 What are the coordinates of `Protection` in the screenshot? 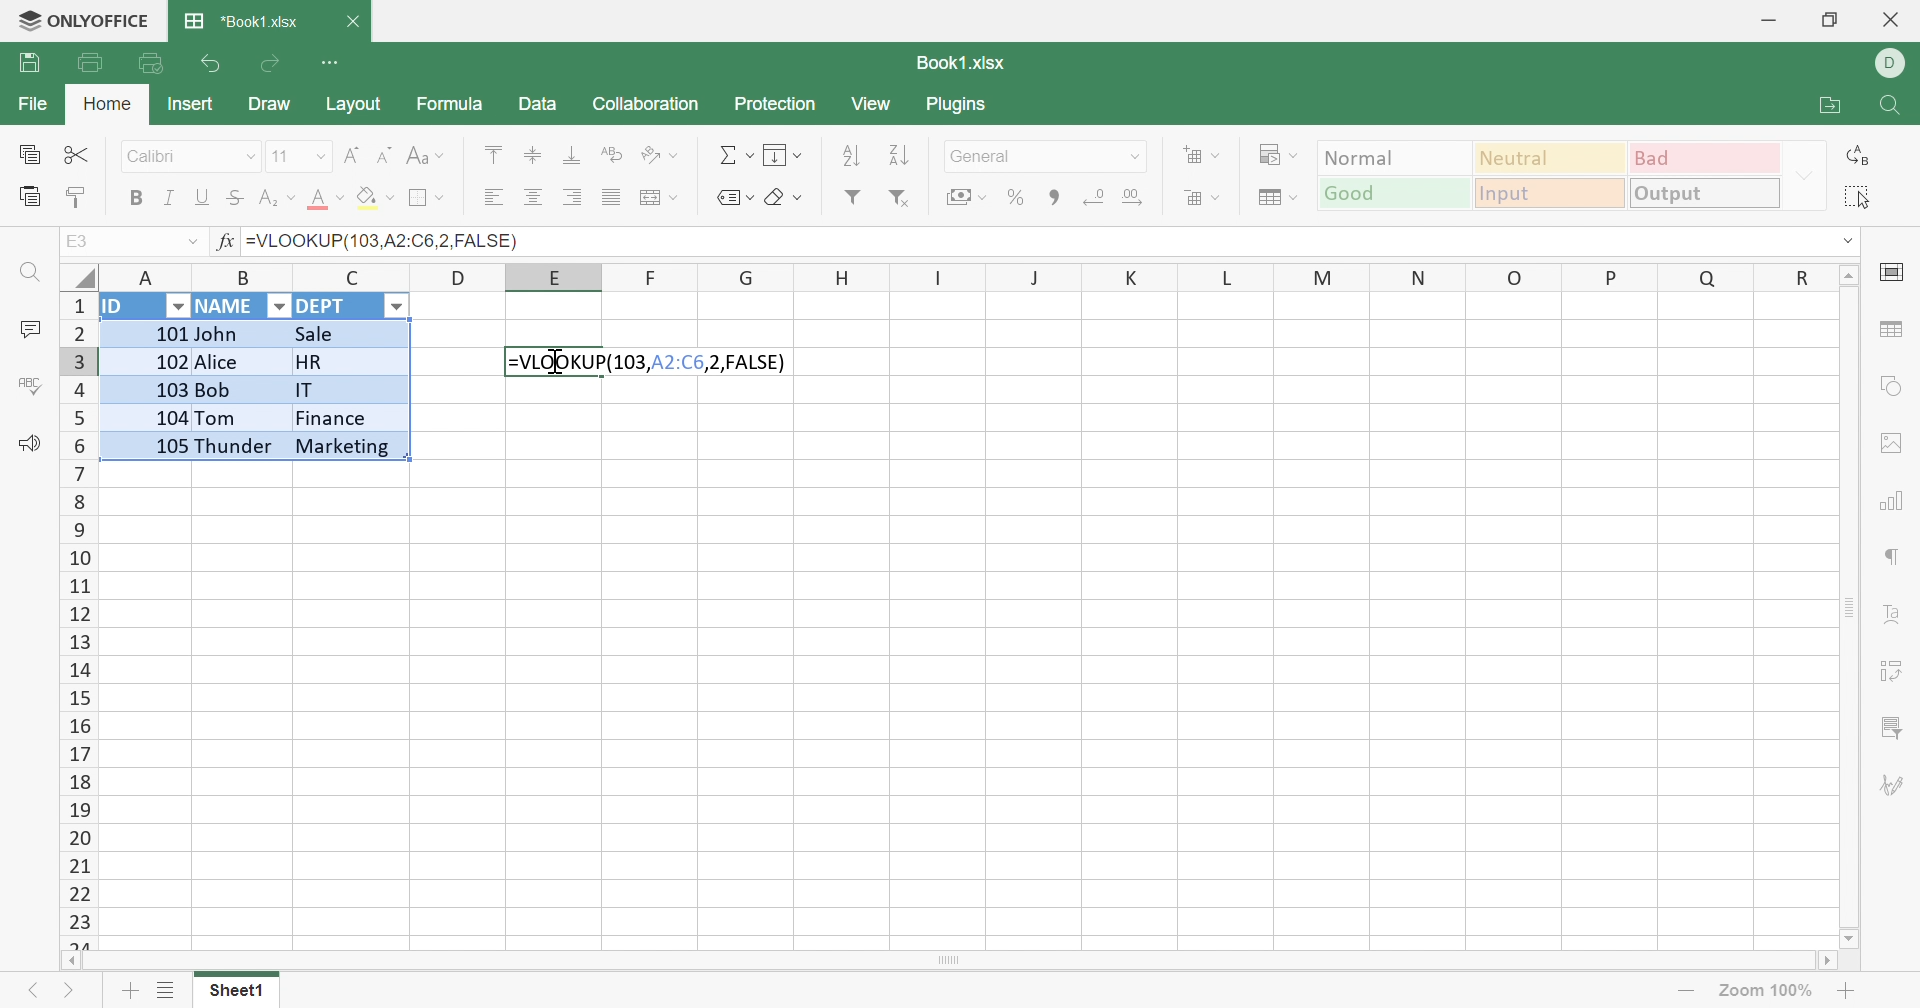 It's located at (778, 100).